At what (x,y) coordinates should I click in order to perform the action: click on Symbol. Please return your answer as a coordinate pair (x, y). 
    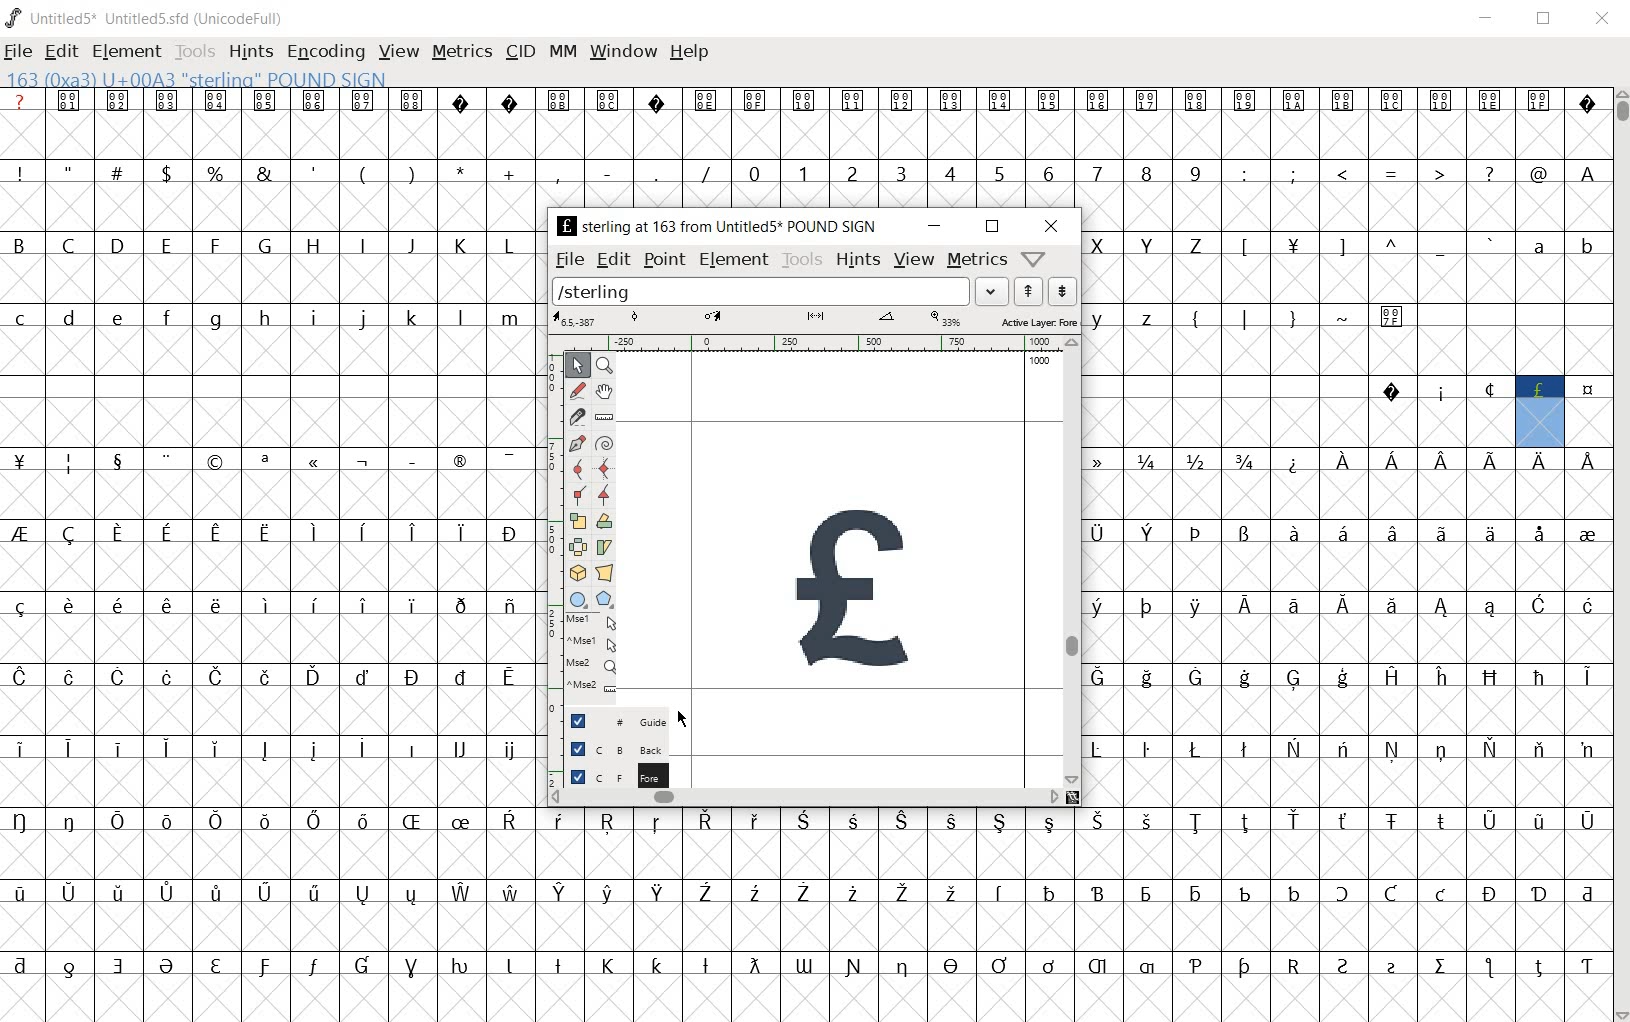
    Looking at the image, I should click on (461, 894).